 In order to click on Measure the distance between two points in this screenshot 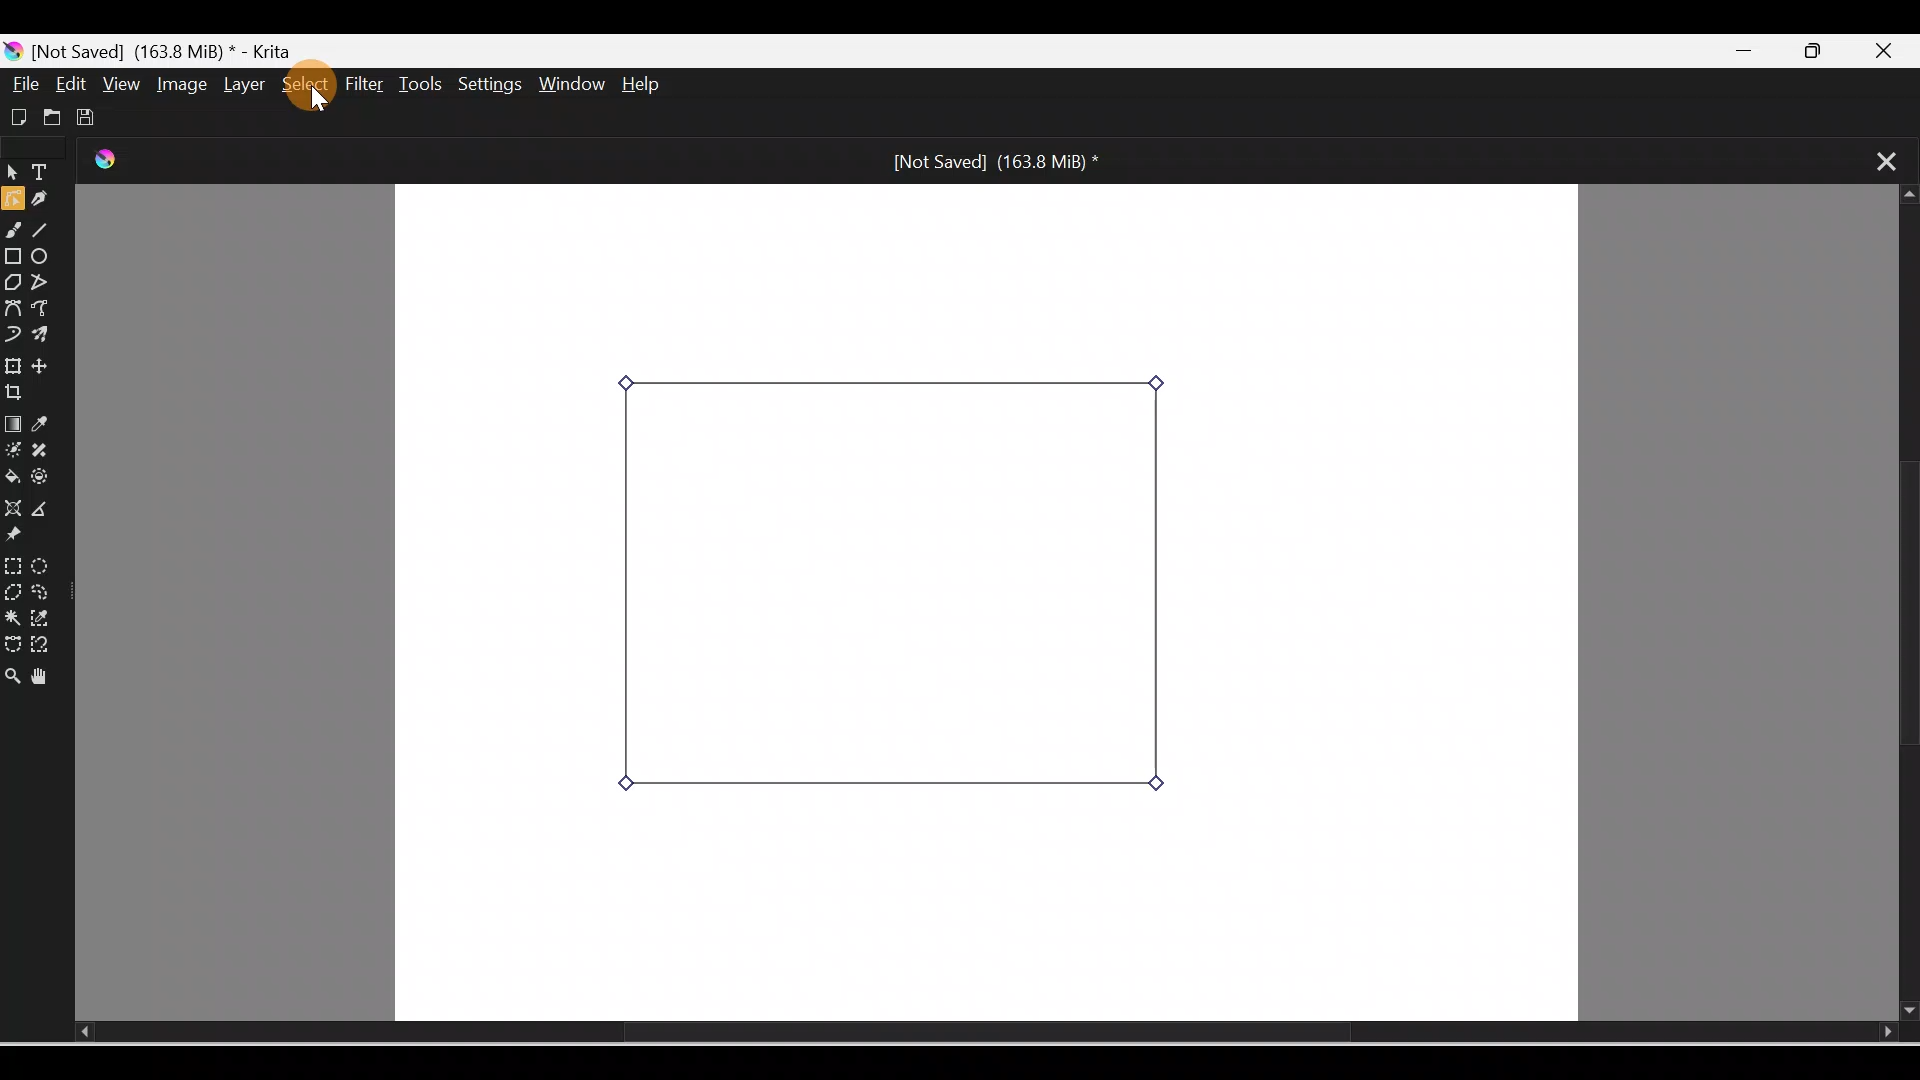, I will do `click(48, 510)`.